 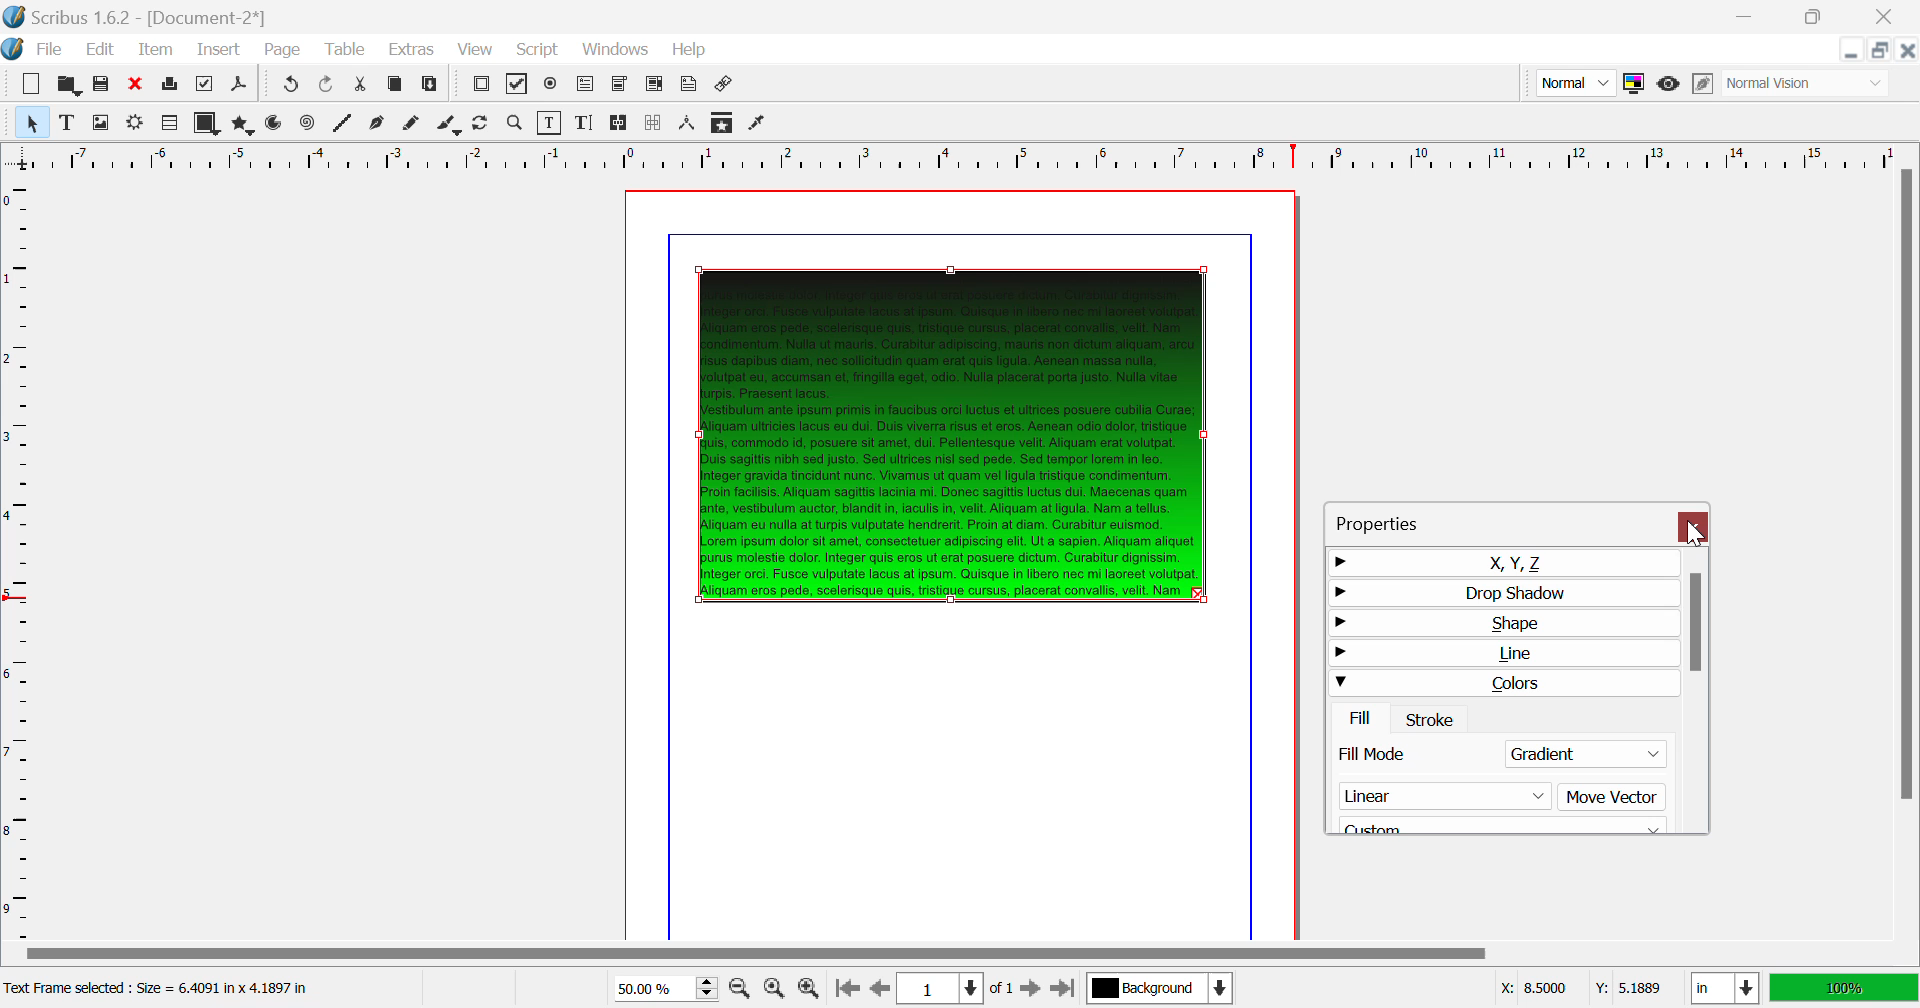 I want to click on Text Frame selected: Size = 6.4091 in x 4.1897 in, so click(x=161, y=989).